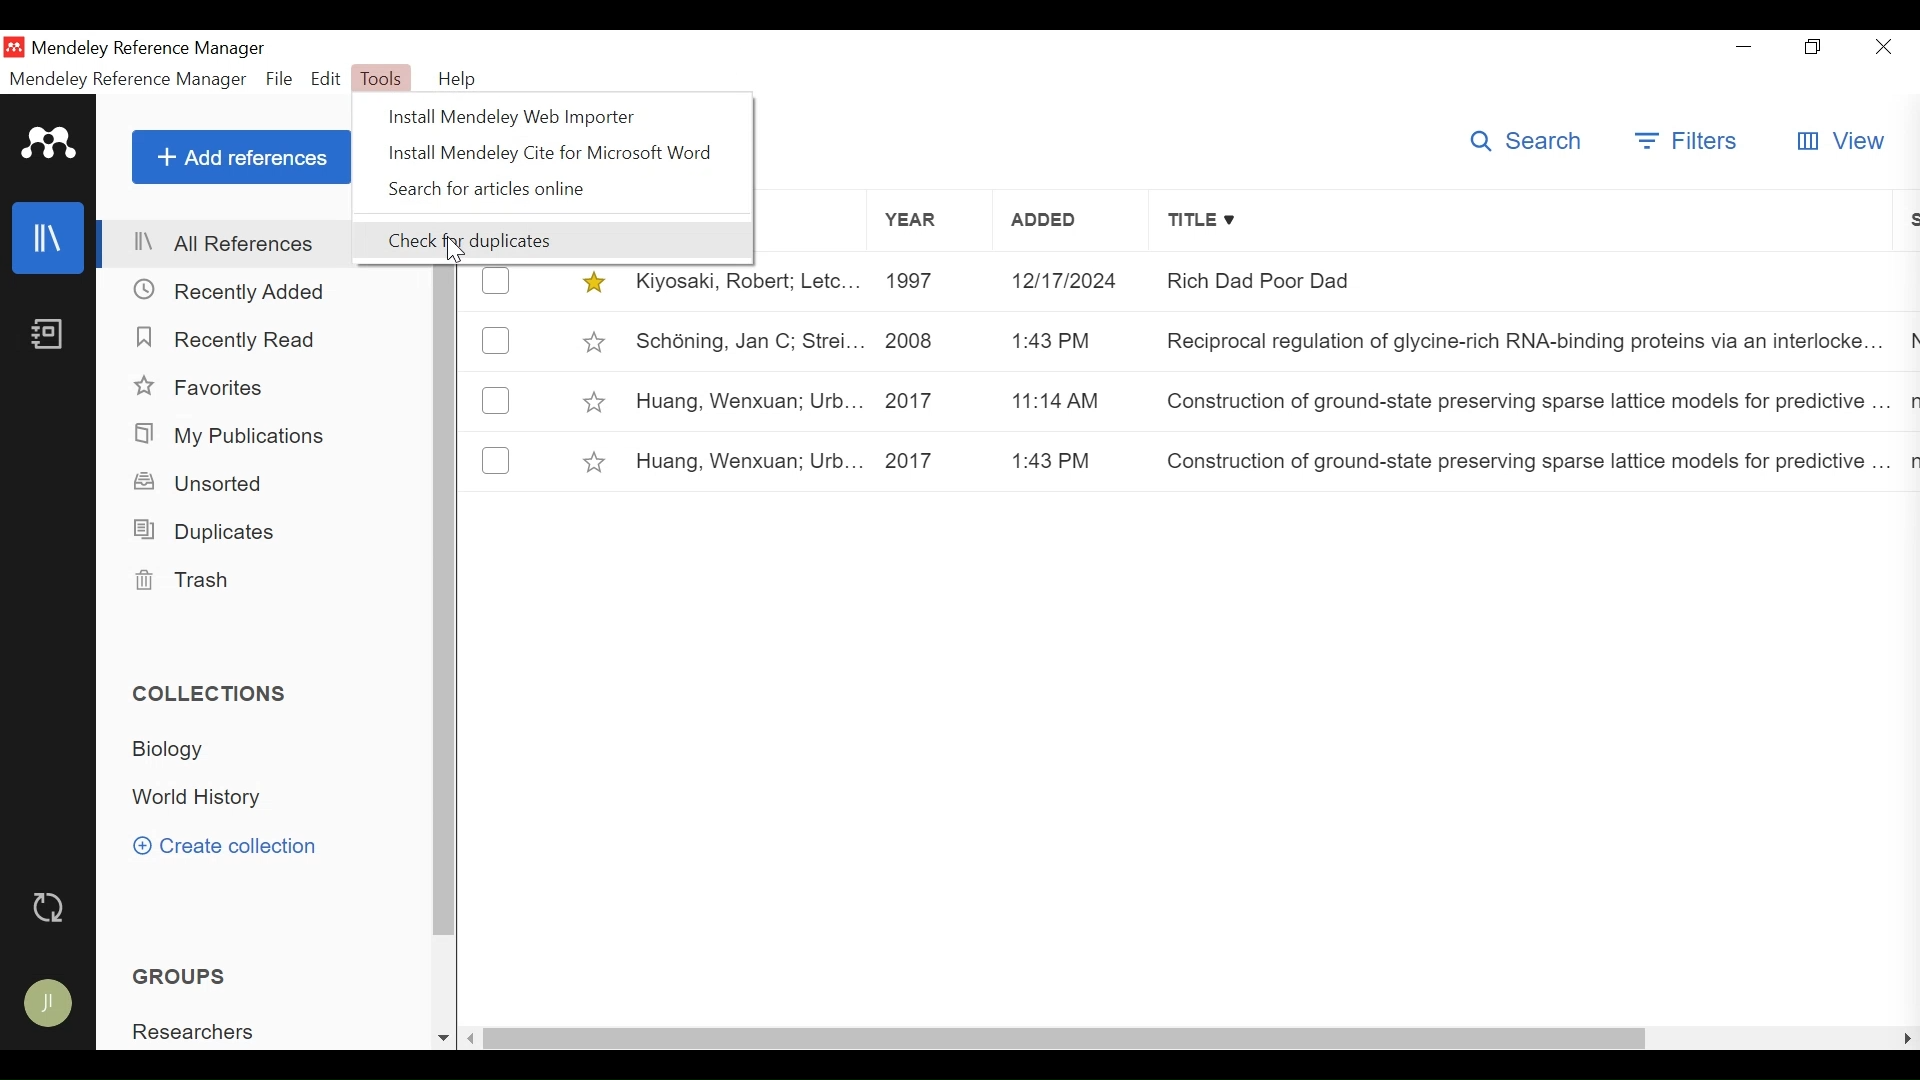  What do you see at coordinates (14, 46) in the screenshot?
I see `Mendeley Desktop Icon` at bounding box center [14, 46].